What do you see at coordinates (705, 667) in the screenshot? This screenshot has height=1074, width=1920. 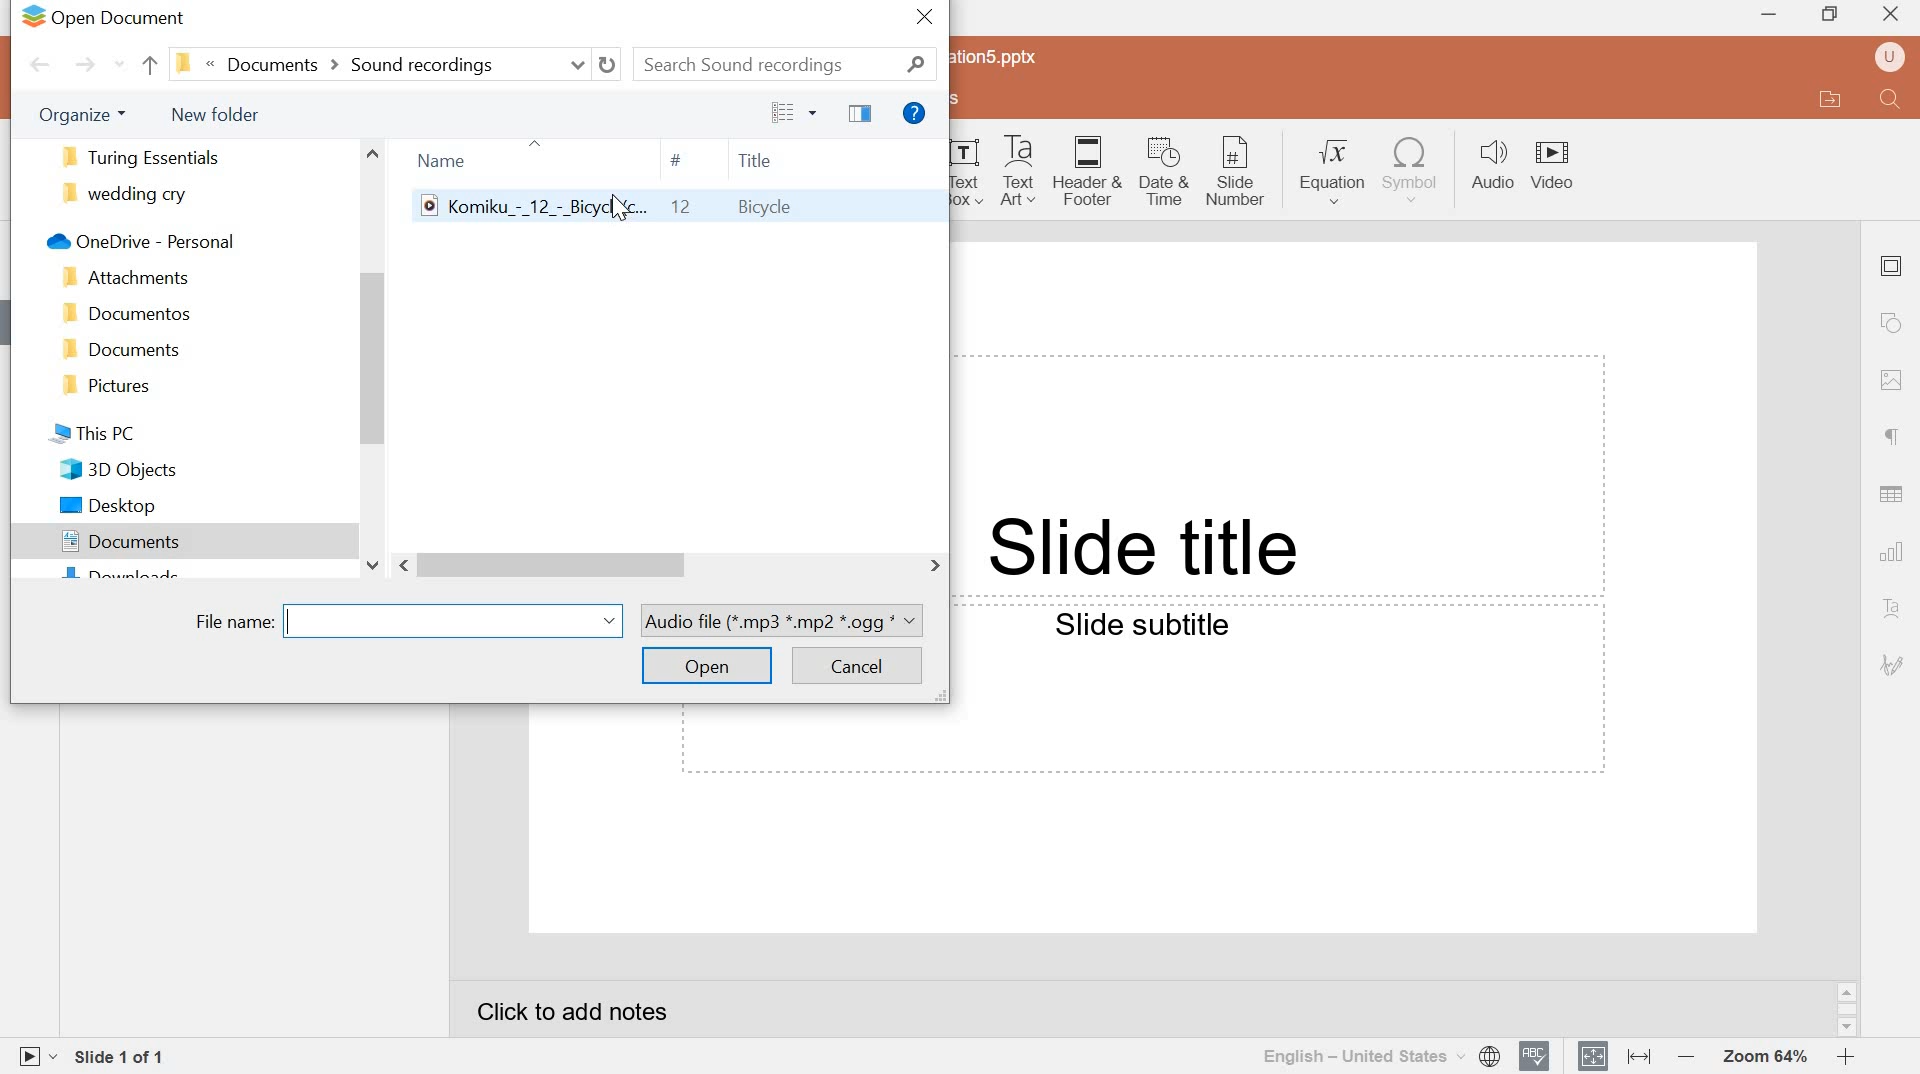 I see `open` at bounding box center [705, 667].